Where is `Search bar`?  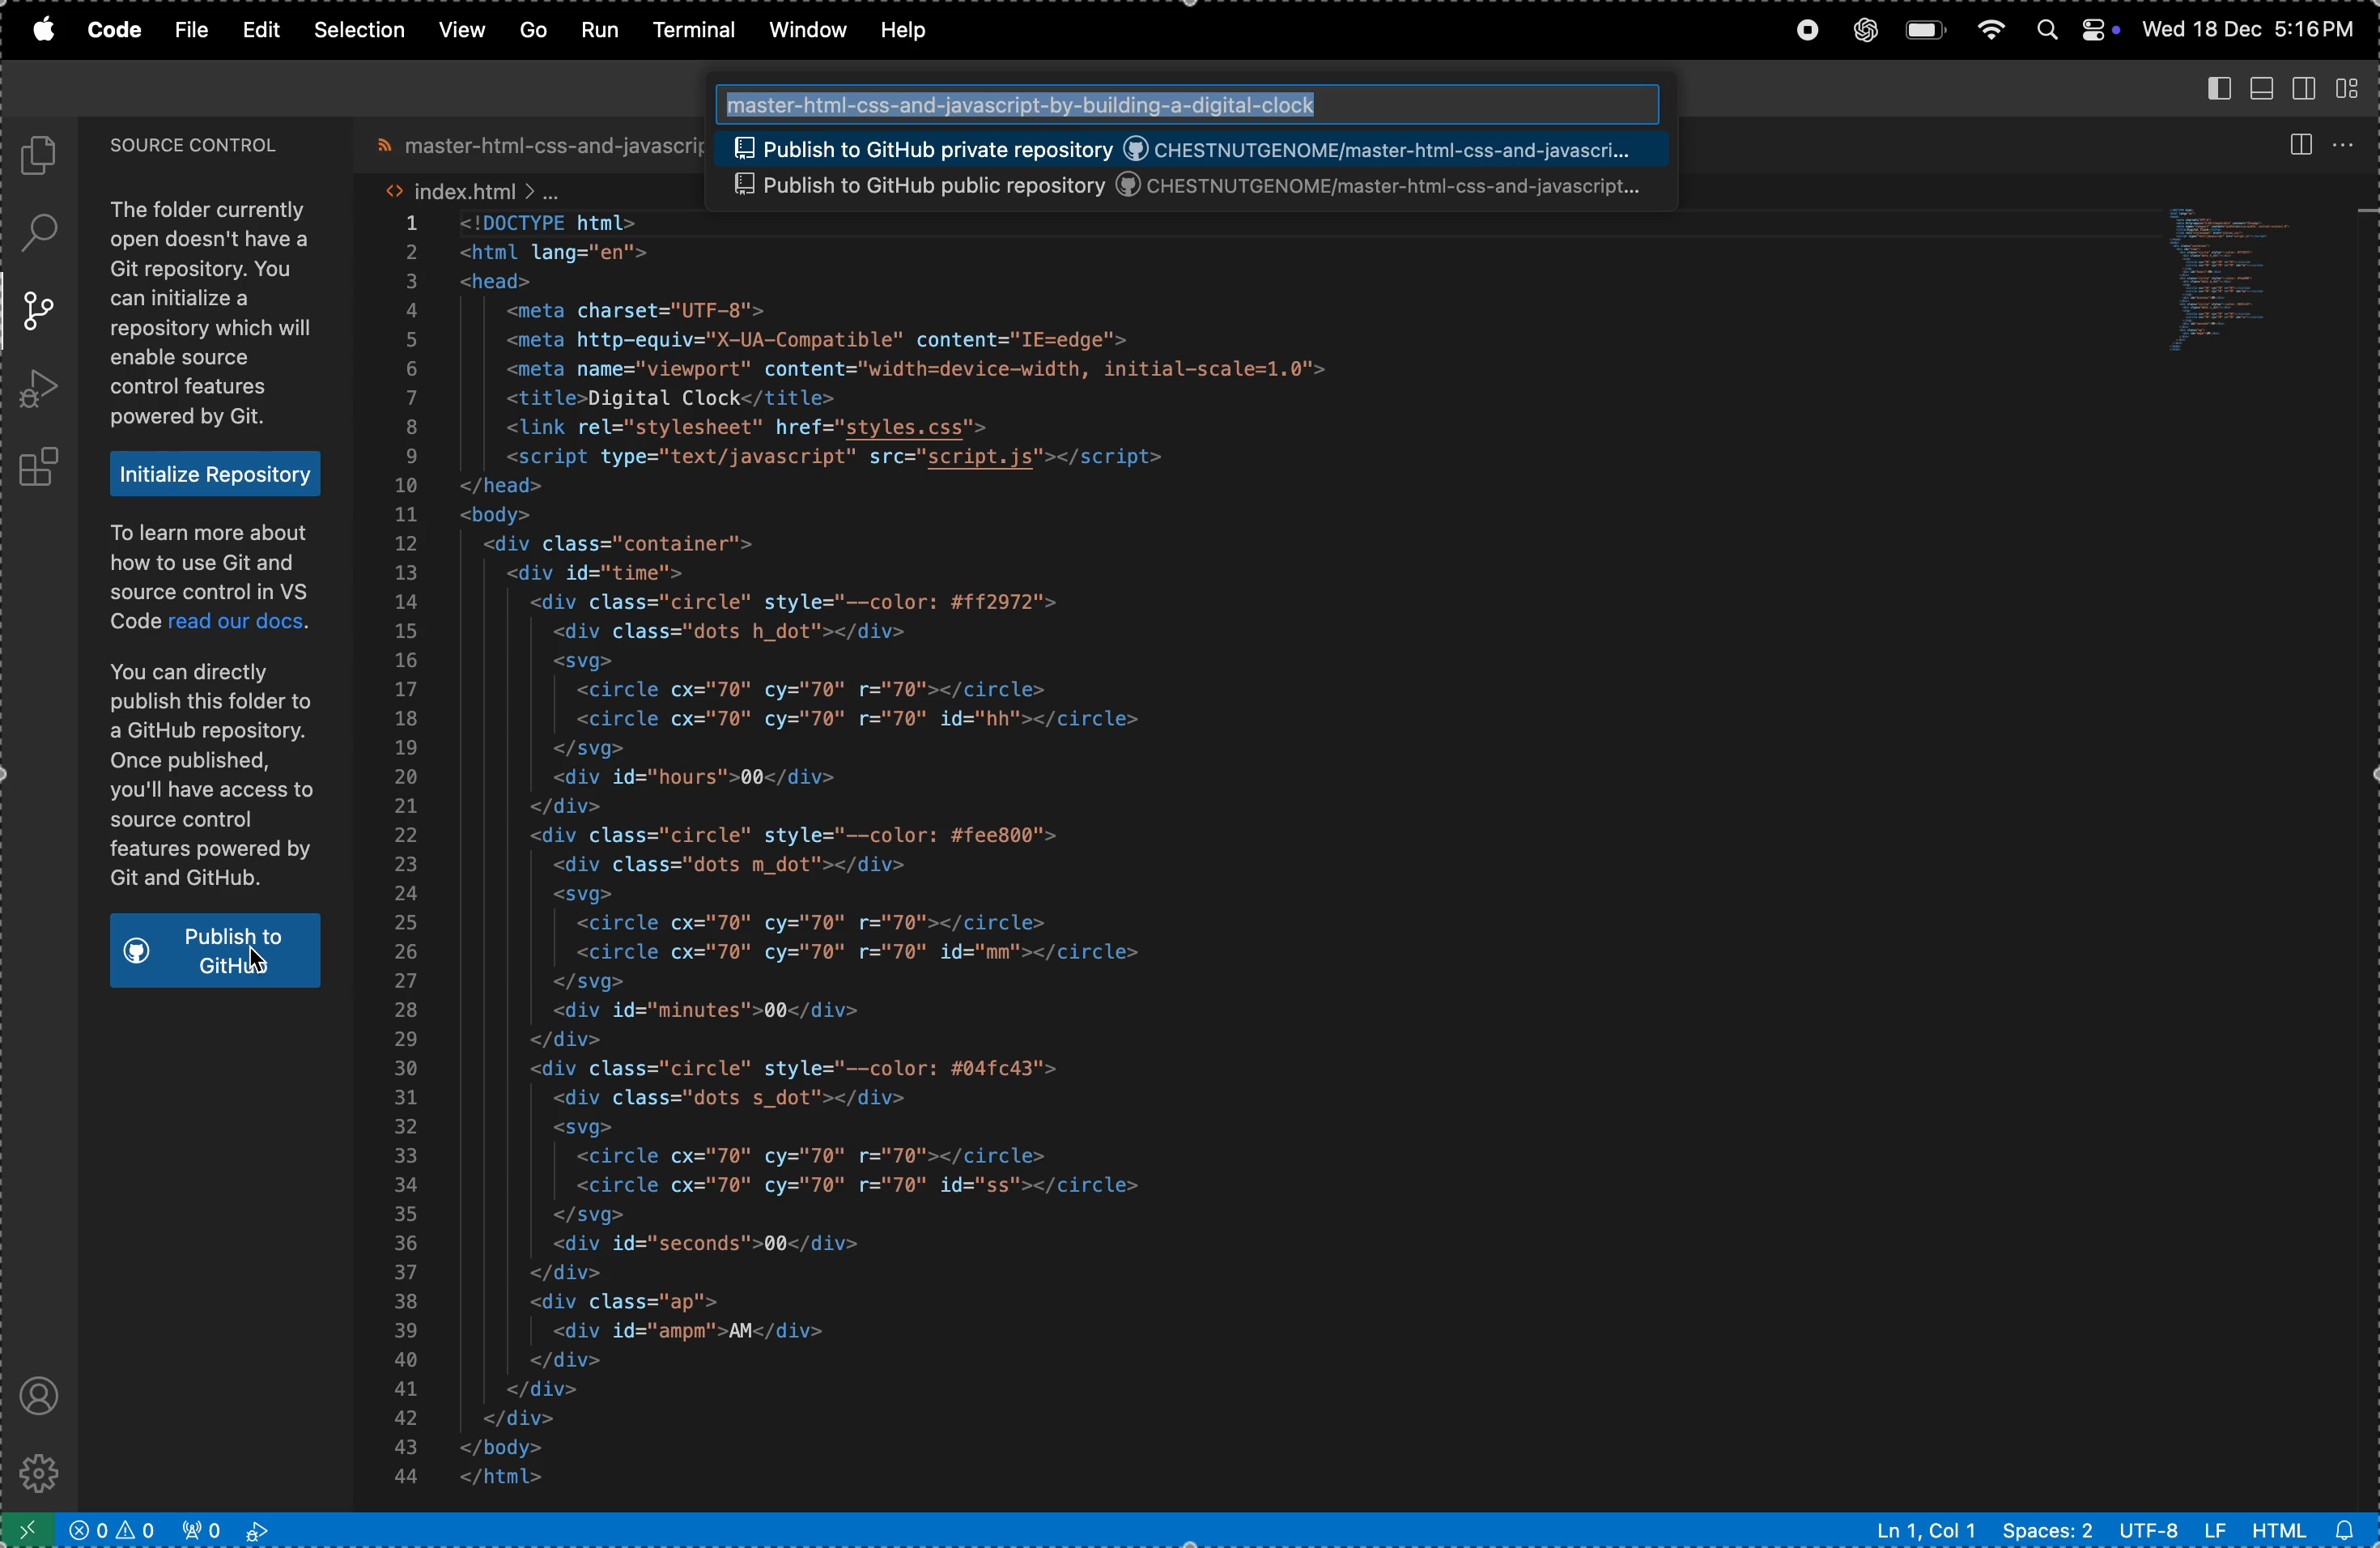
Search bar is located at coordinates (1191, 101).